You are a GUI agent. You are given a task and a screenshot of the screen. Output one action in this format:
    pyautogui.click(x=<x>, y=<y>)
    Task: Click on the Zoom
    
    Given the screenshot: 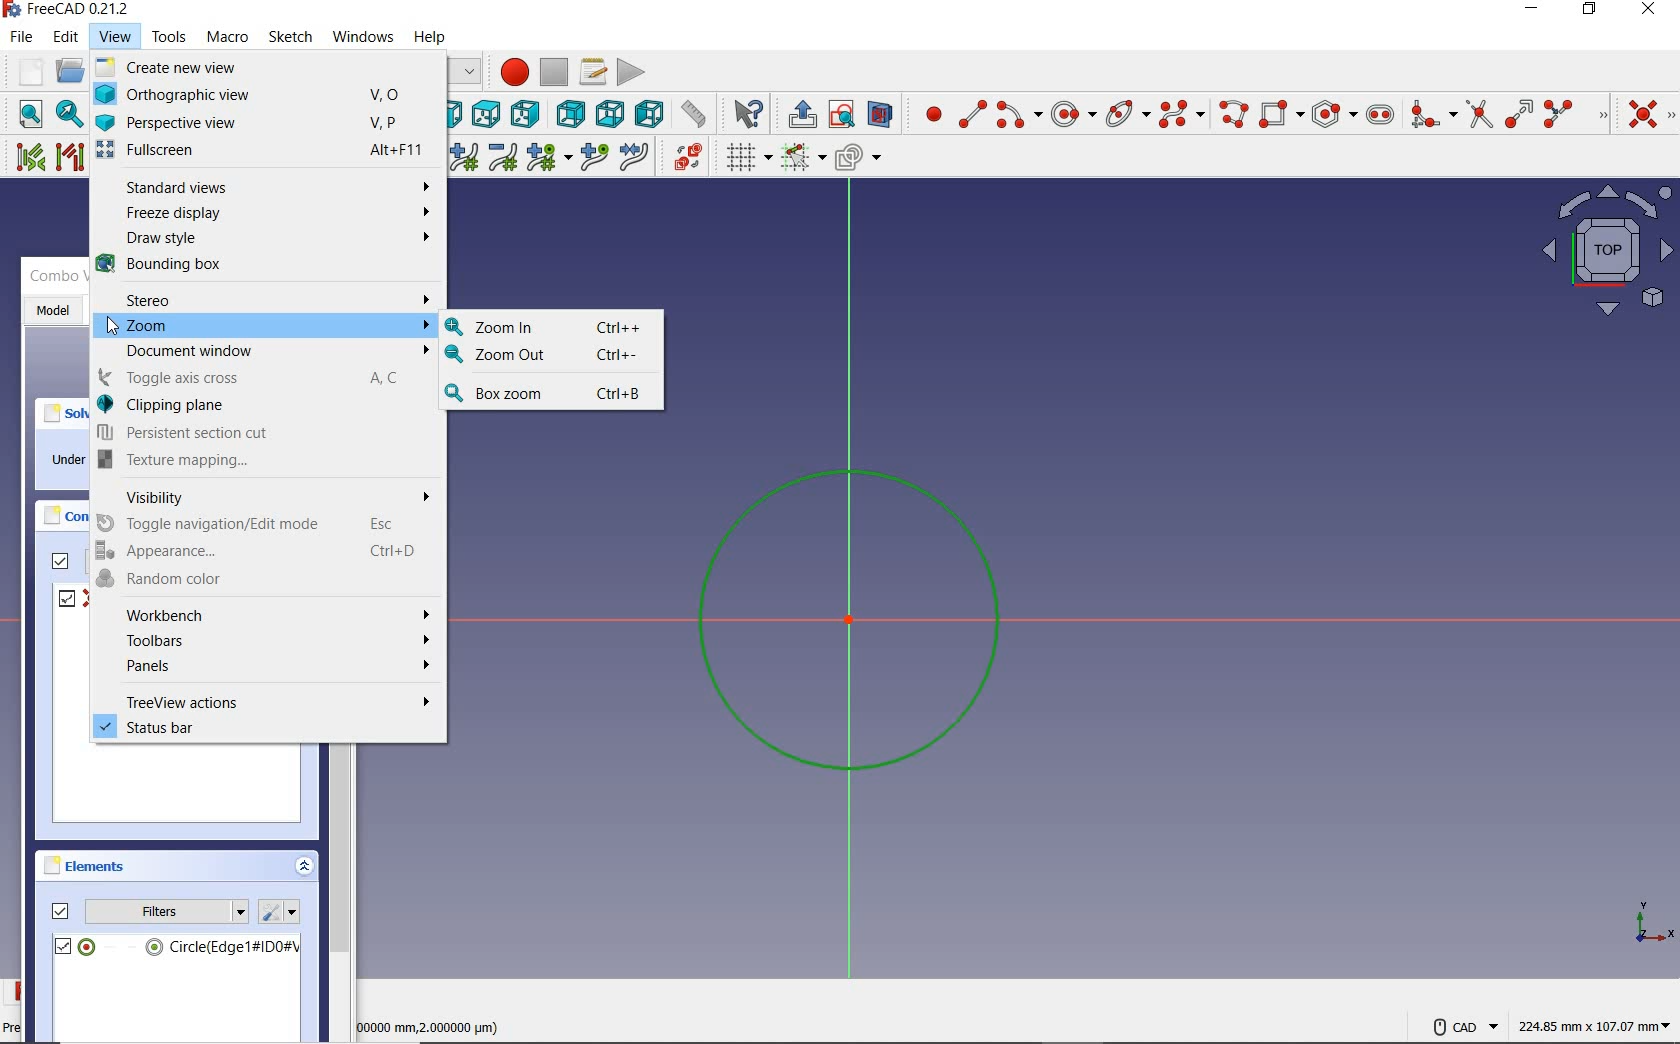 What is the action you would take?
    pyautogui.click(x=274, y=325)
    